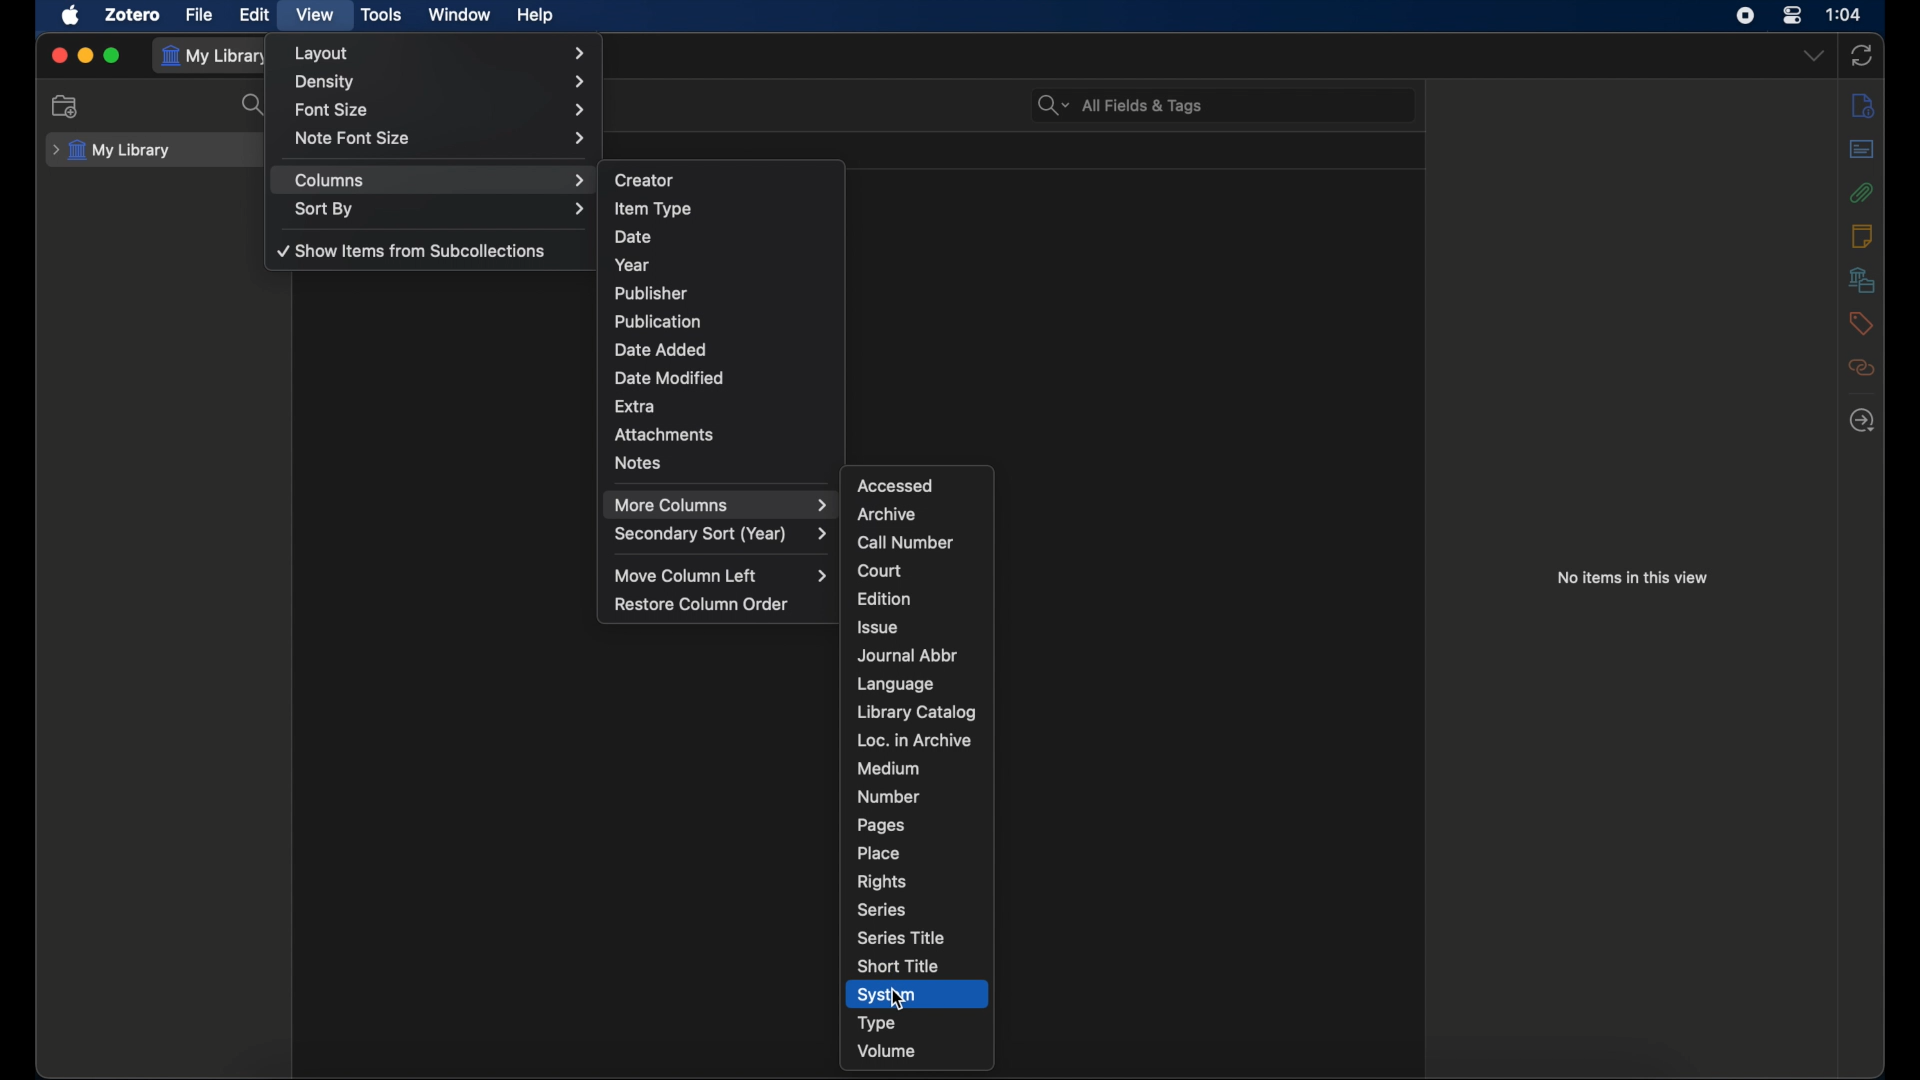  I want to click on number, so click(889, 796).